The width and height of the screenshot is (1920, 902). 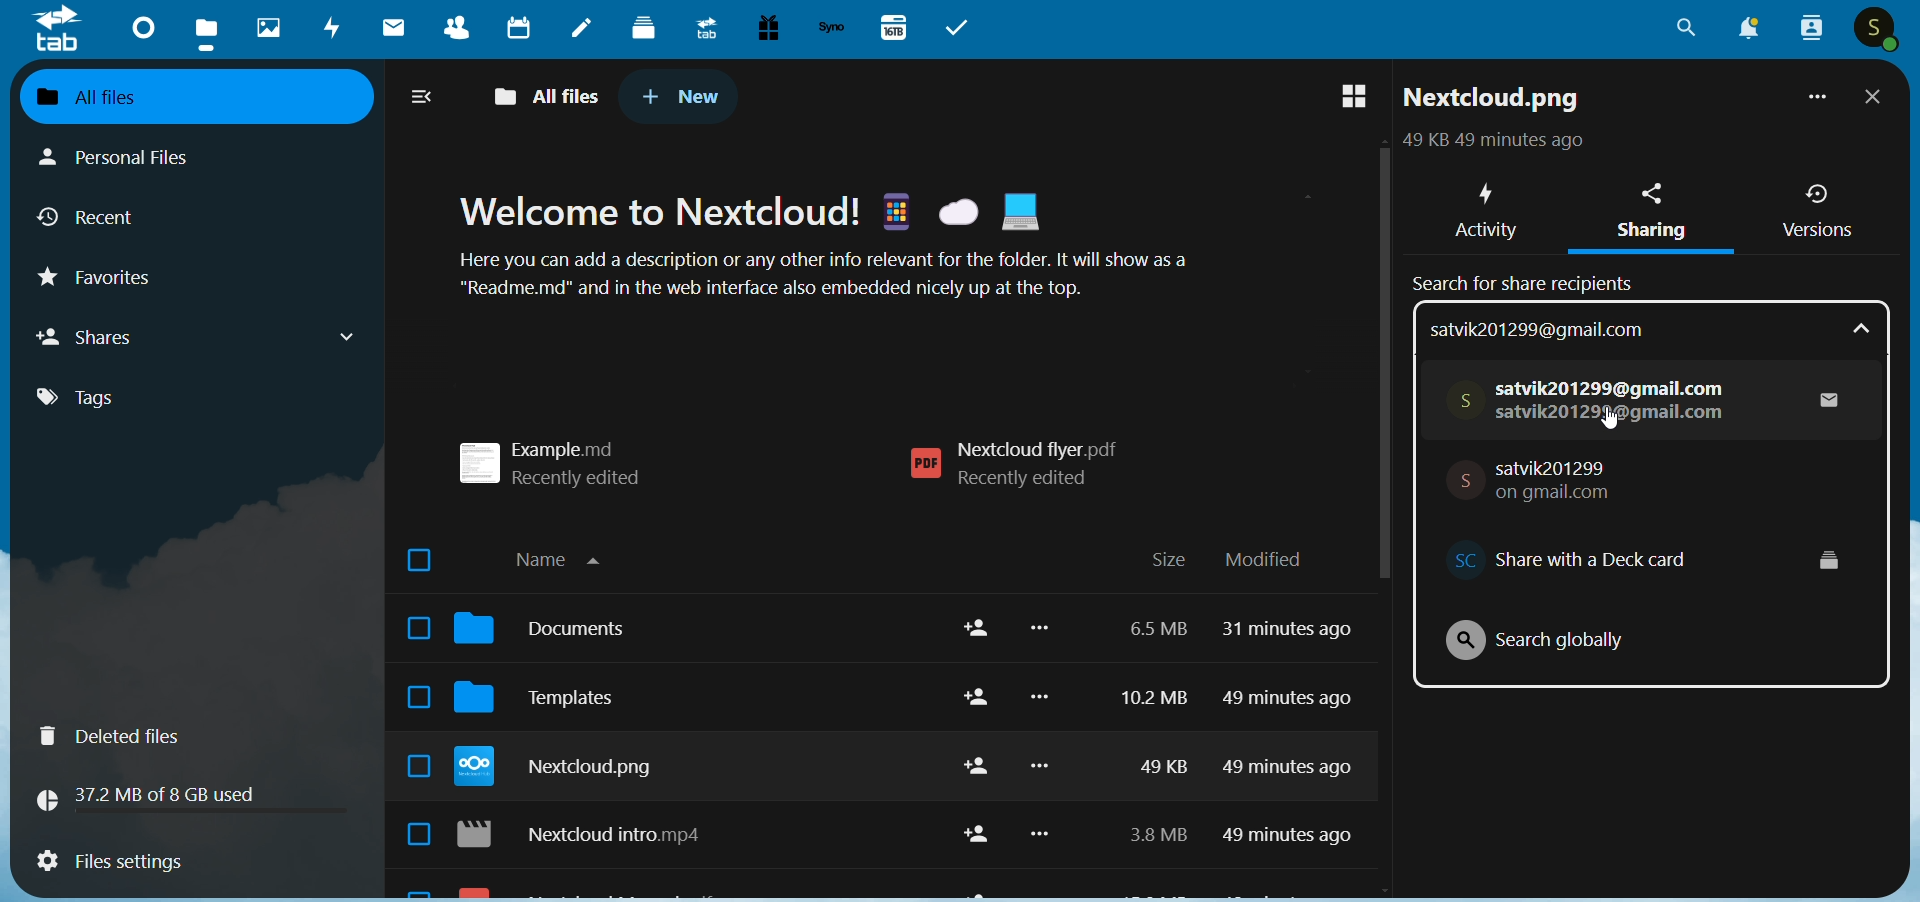 I want to click on select, so click(x=410, y=700).